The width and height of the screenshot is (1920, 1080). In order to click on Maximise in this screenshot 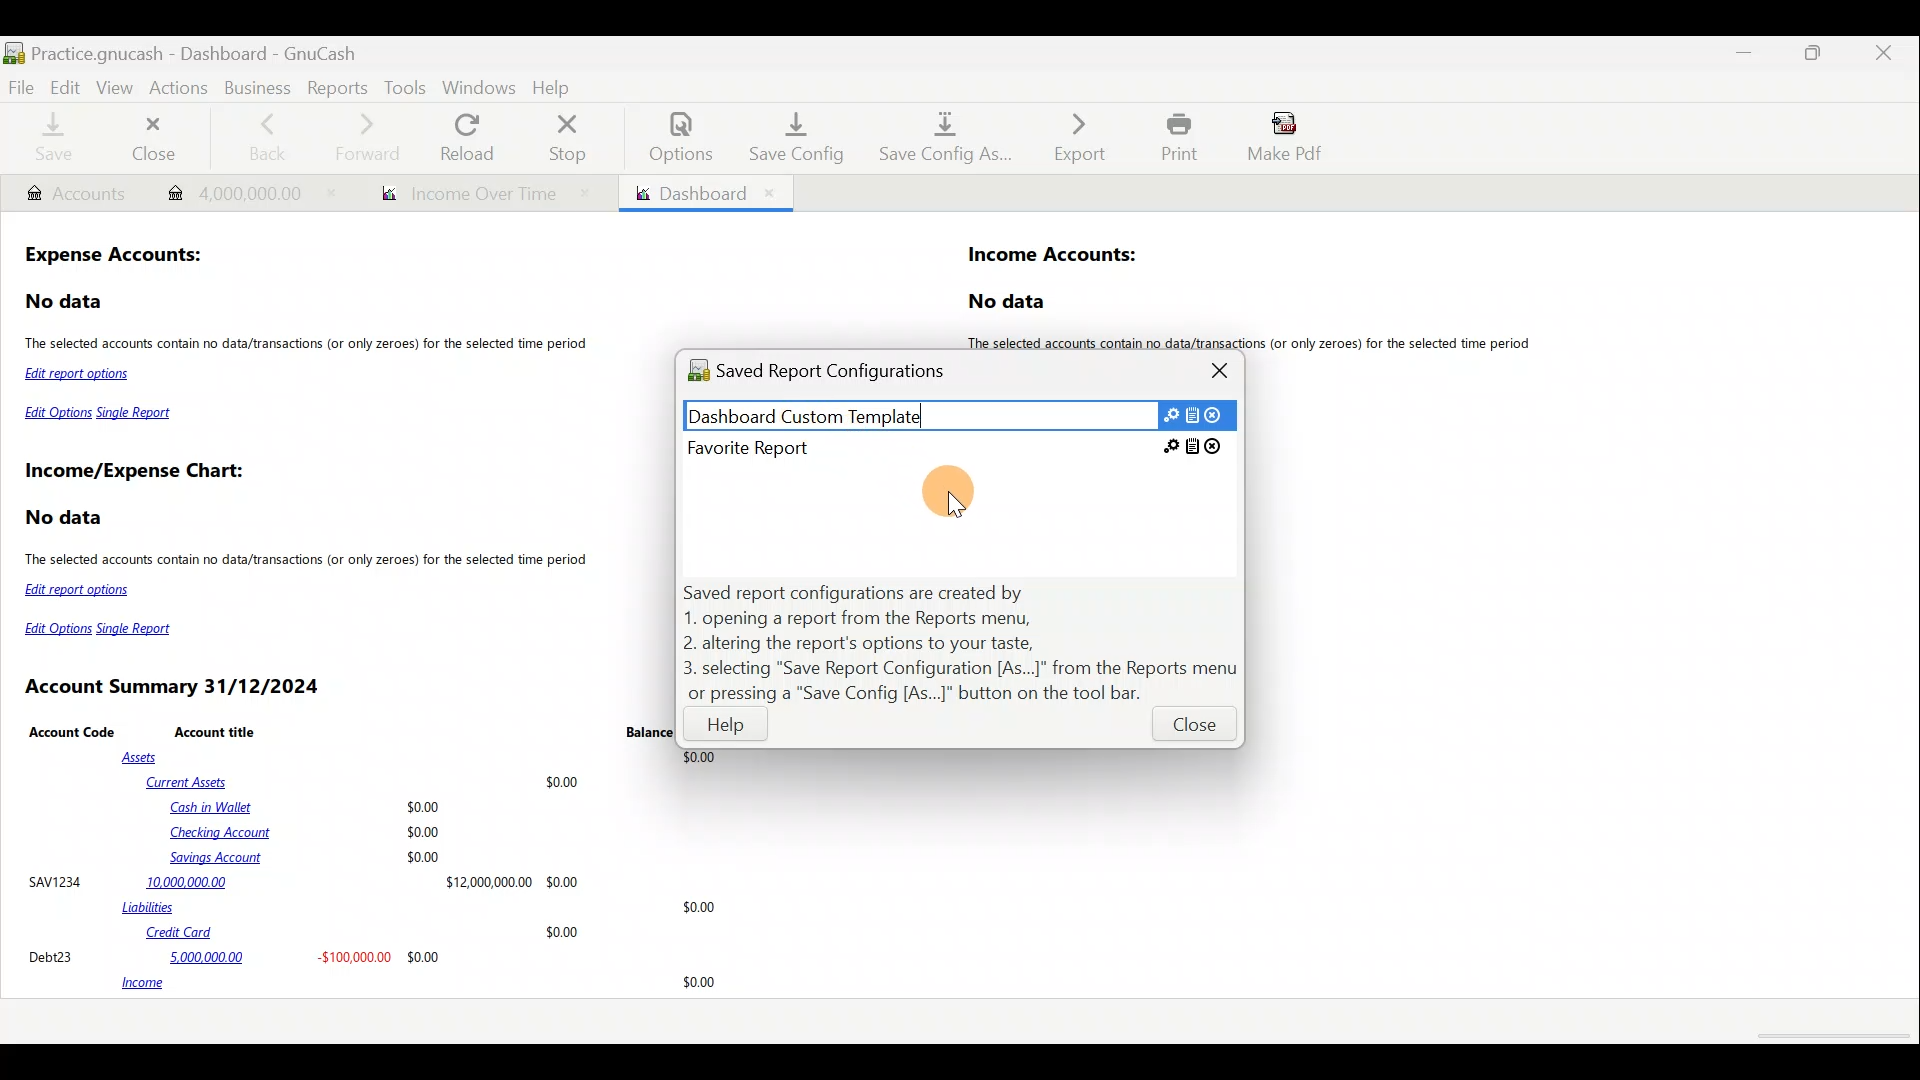, I will do `click(1817, 59)`.